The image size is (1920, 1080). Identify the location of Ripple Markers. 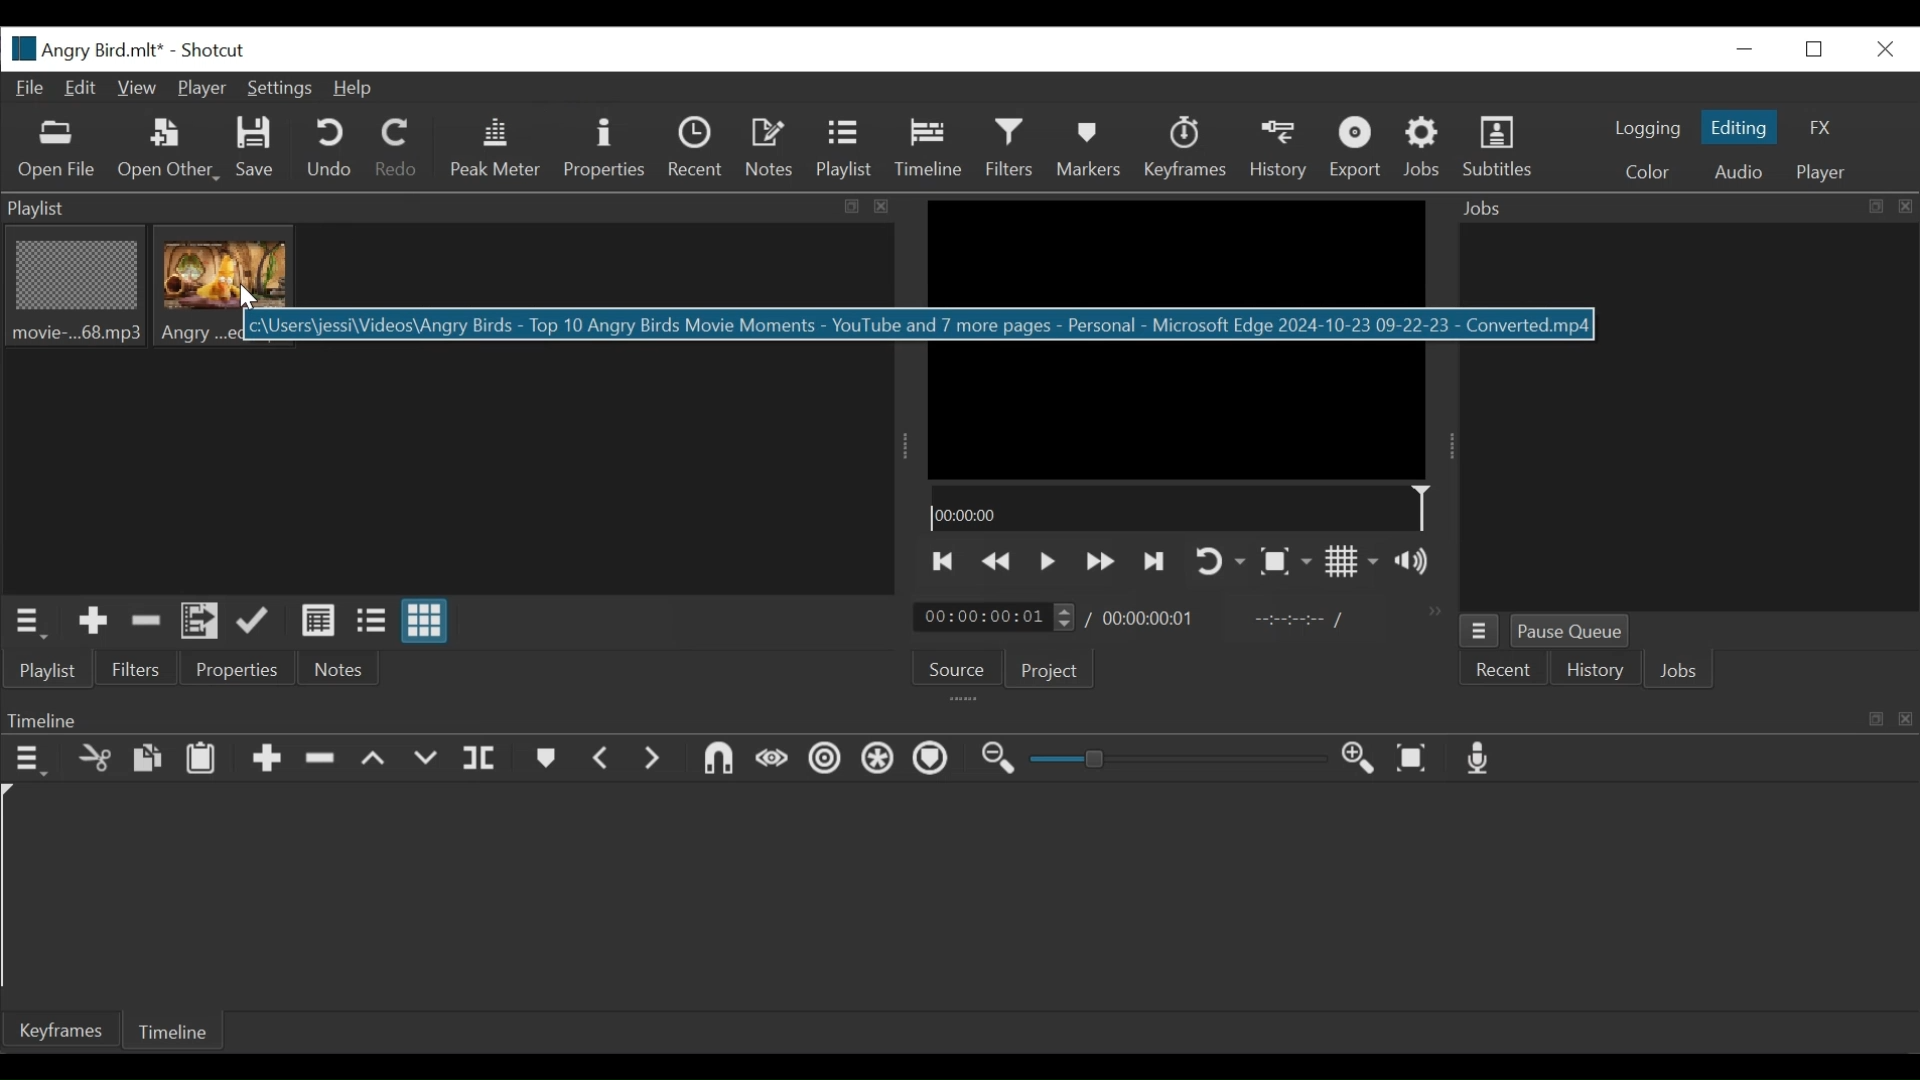
(933, 760).